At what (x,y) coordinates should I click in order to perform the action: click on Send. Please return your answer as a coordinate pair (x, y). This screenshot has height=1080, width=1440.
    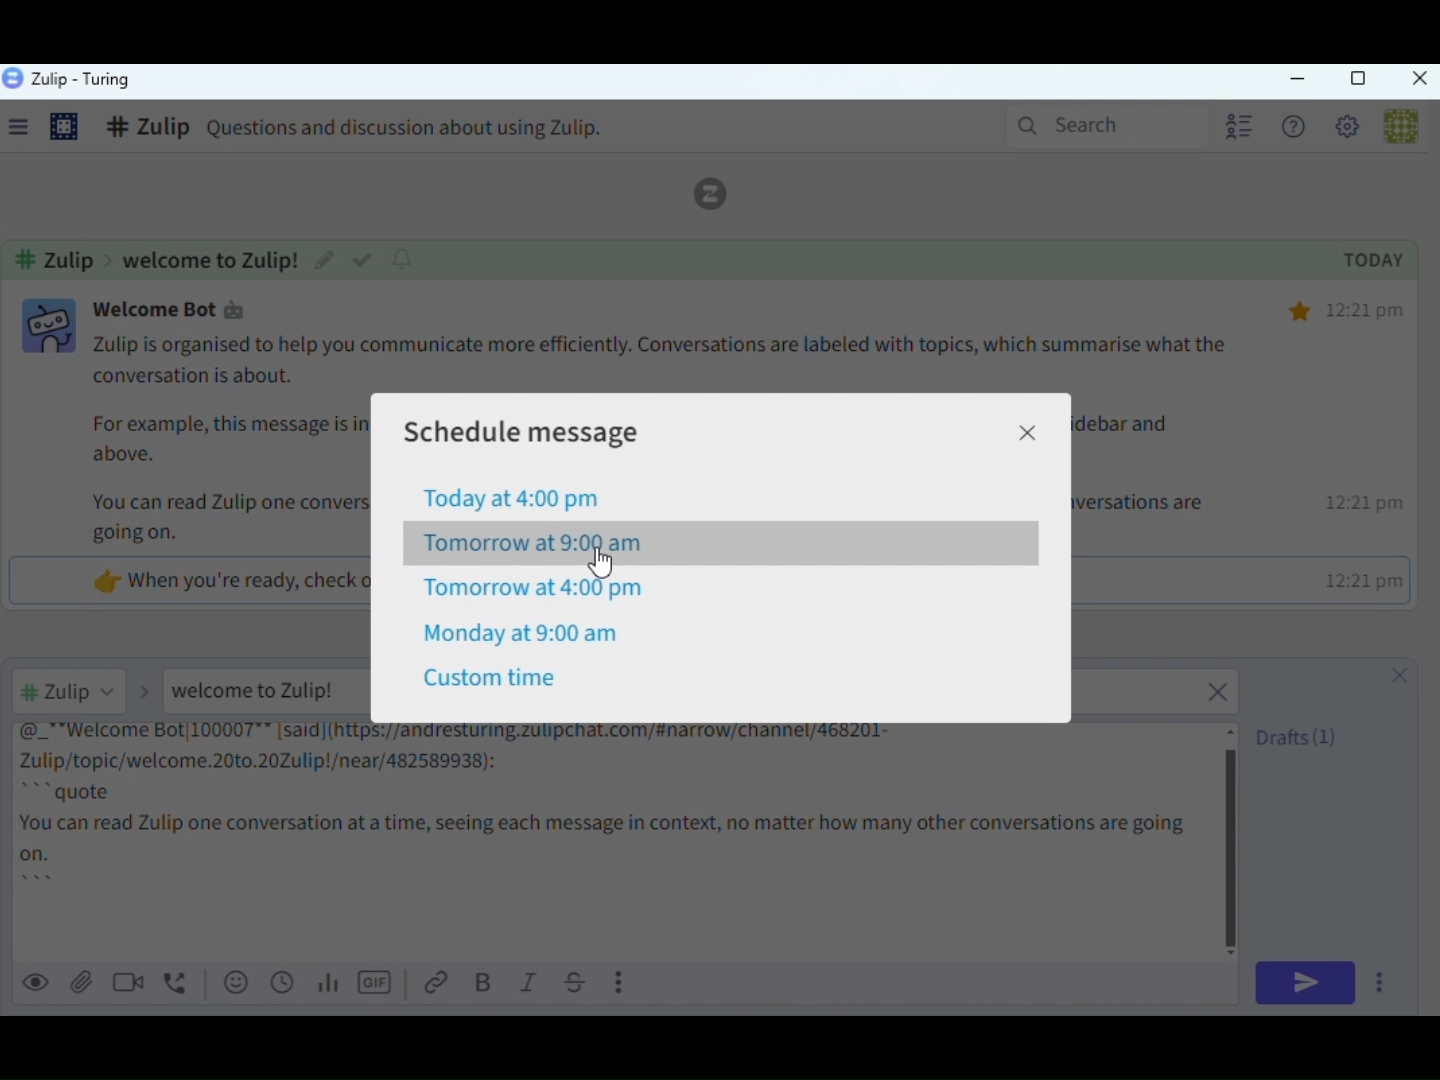
    Looking at the image, I should click on (1304, 984).